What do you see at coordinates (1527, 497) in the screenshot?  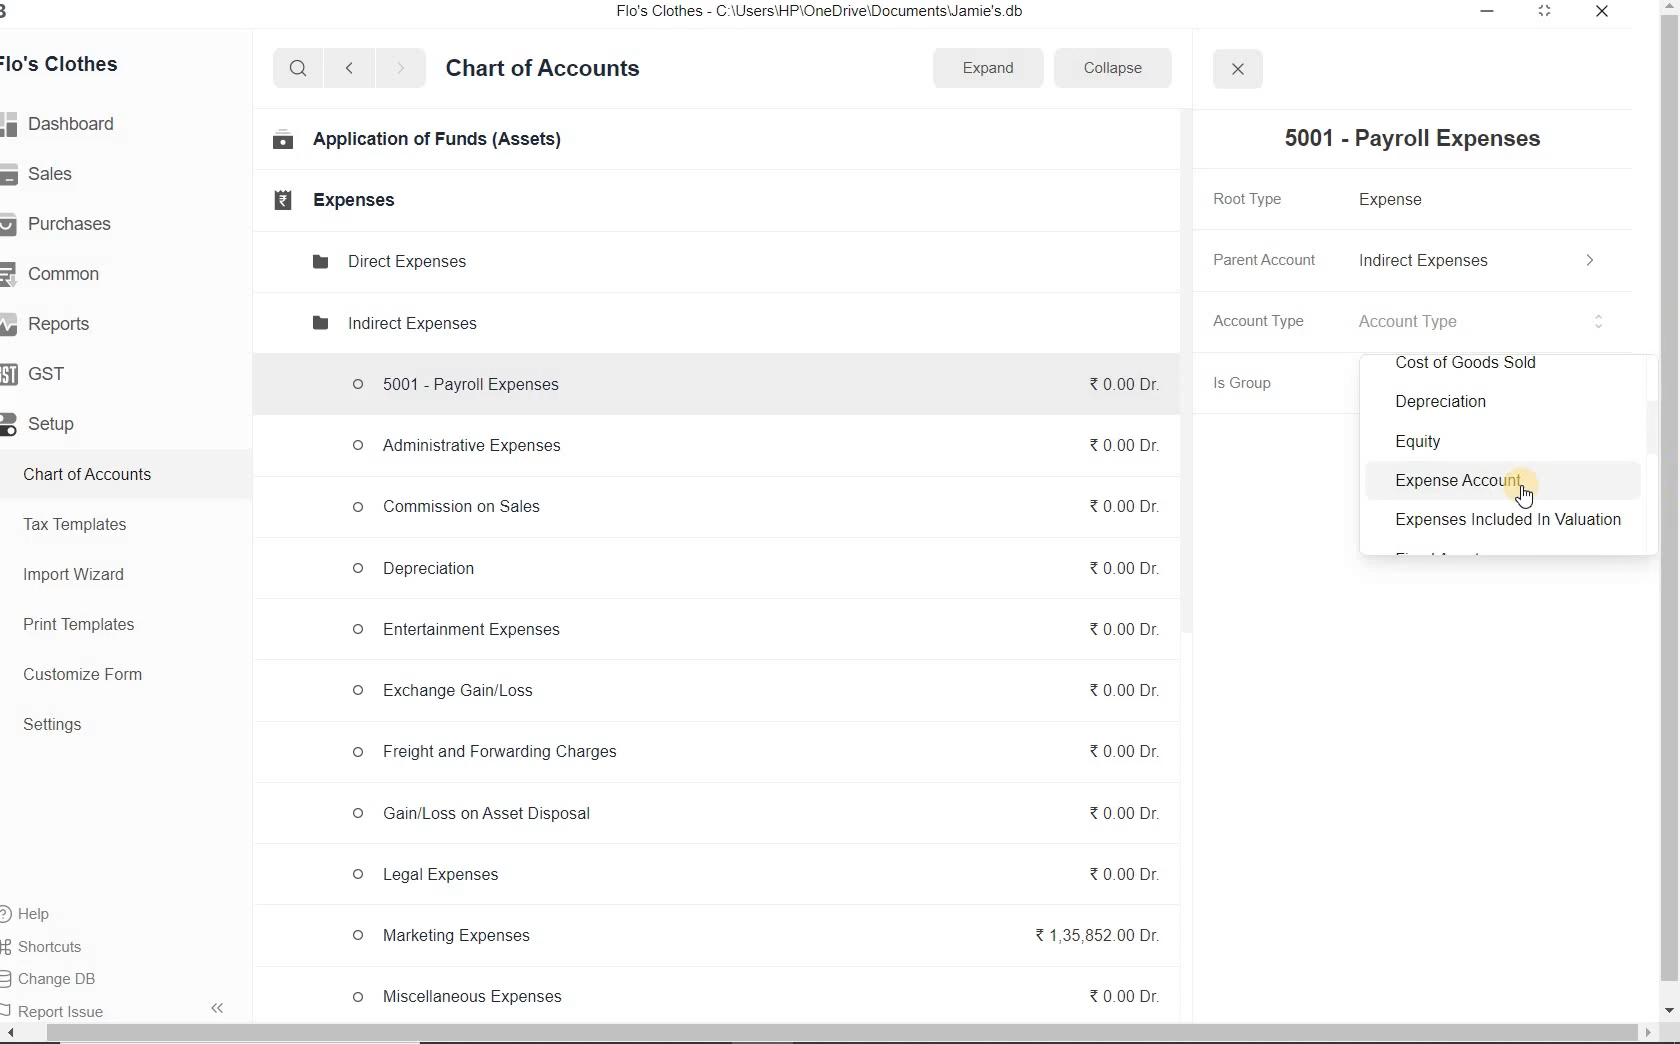 I see `cursor` at bounding box center [1527, 497].